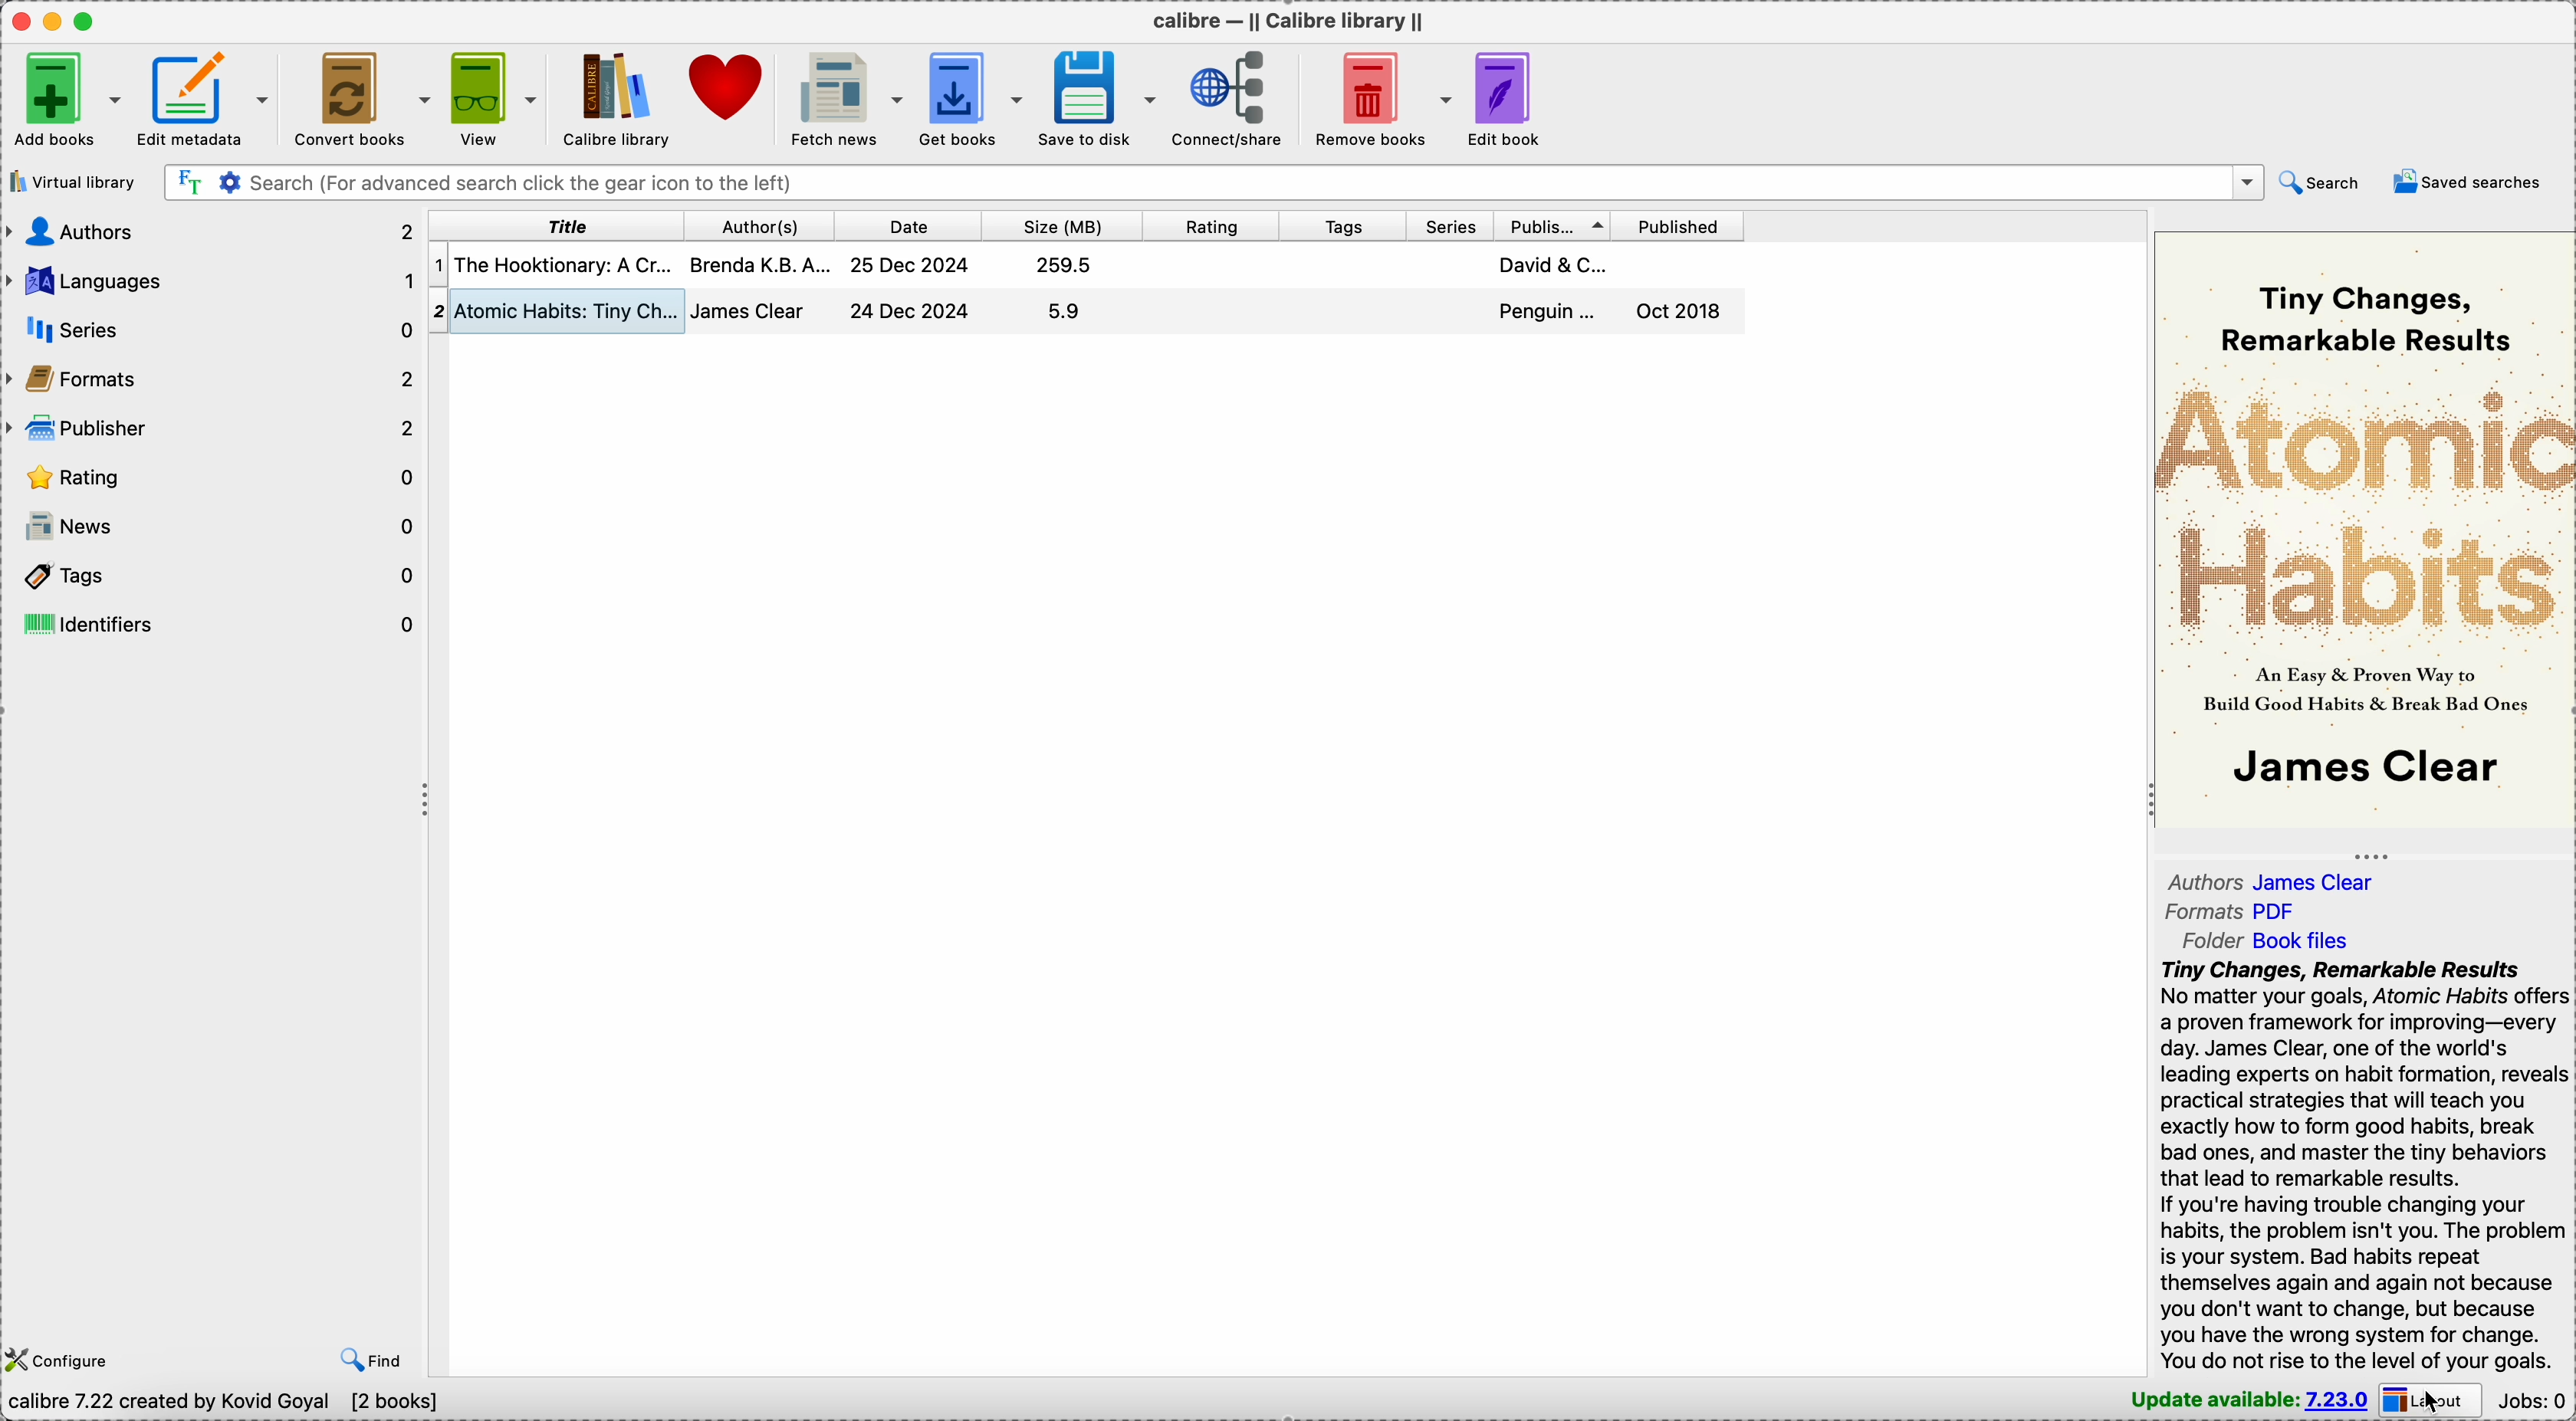 The image size is (2576, 1421). I want to click on james clear, so click(751, 310).